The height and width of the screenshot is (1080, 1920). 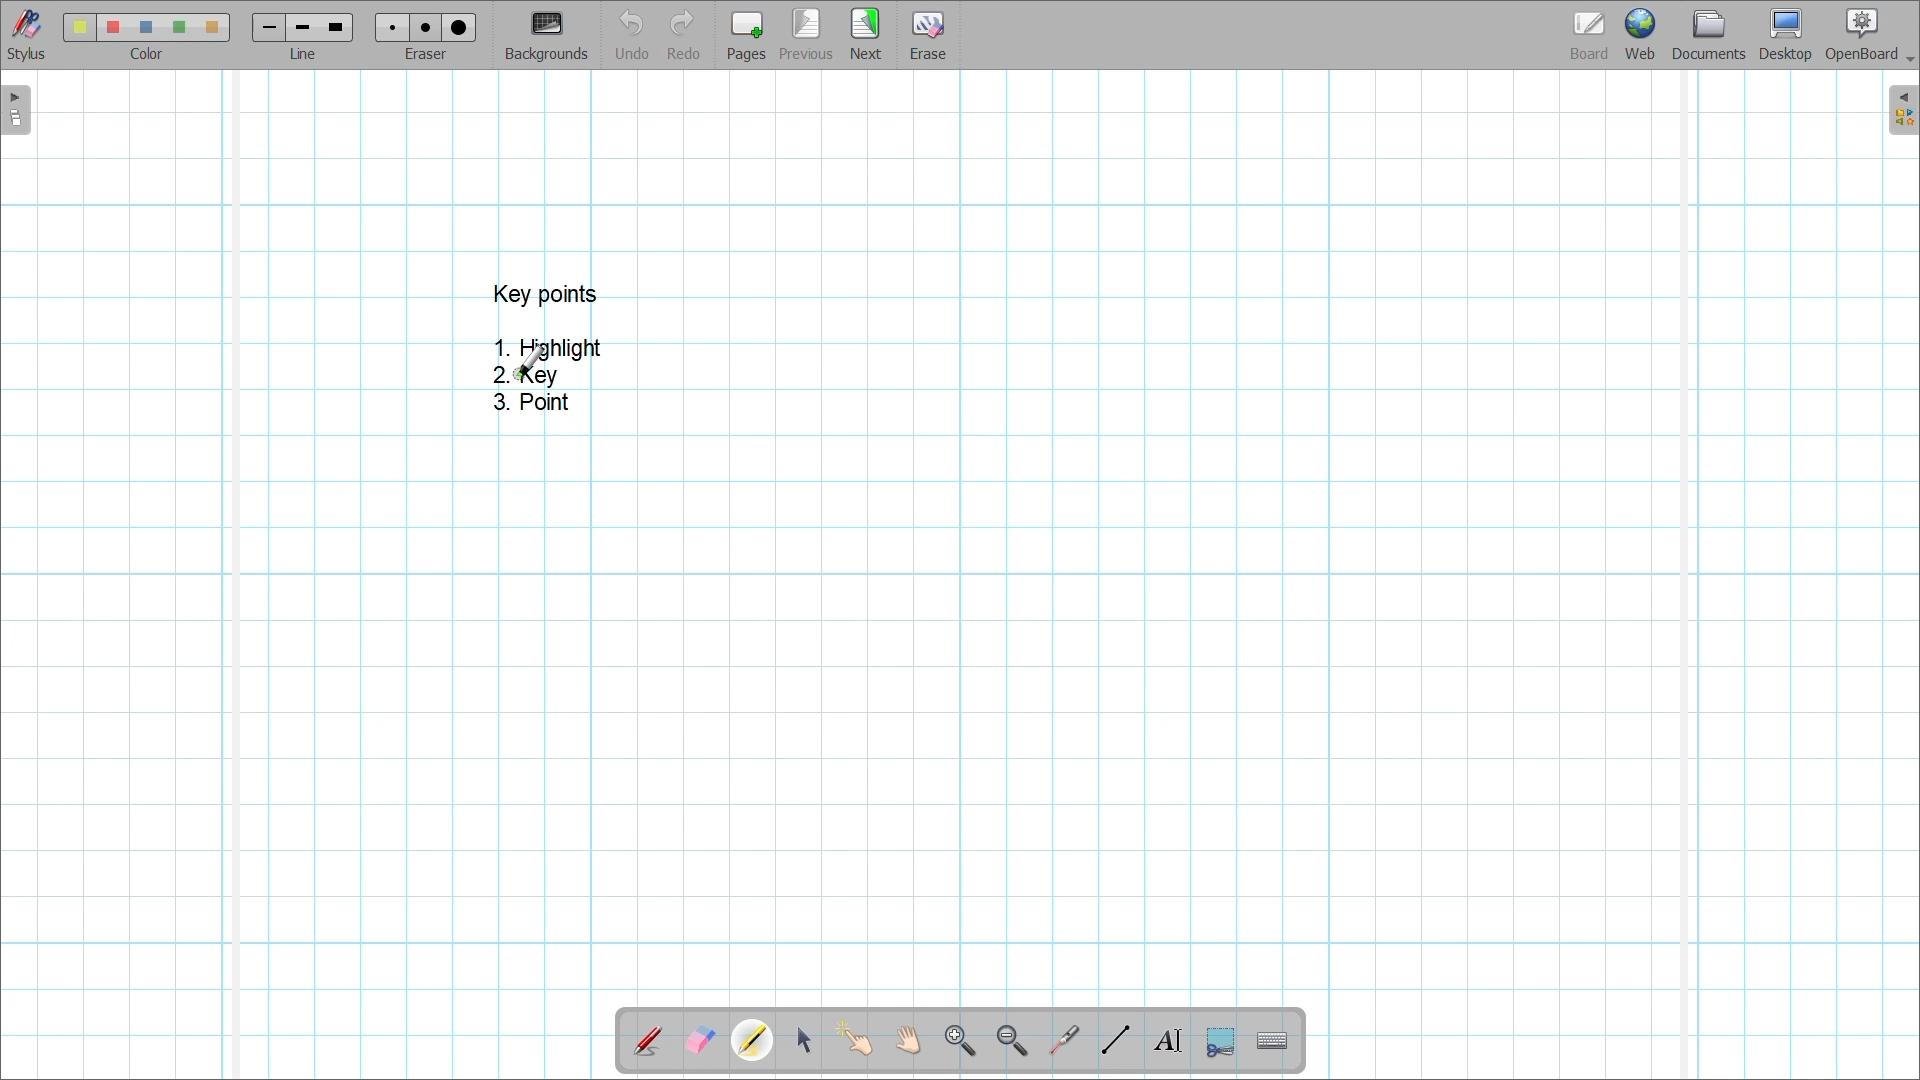 I want to click on Write text, so click(x=1167, y=1041).